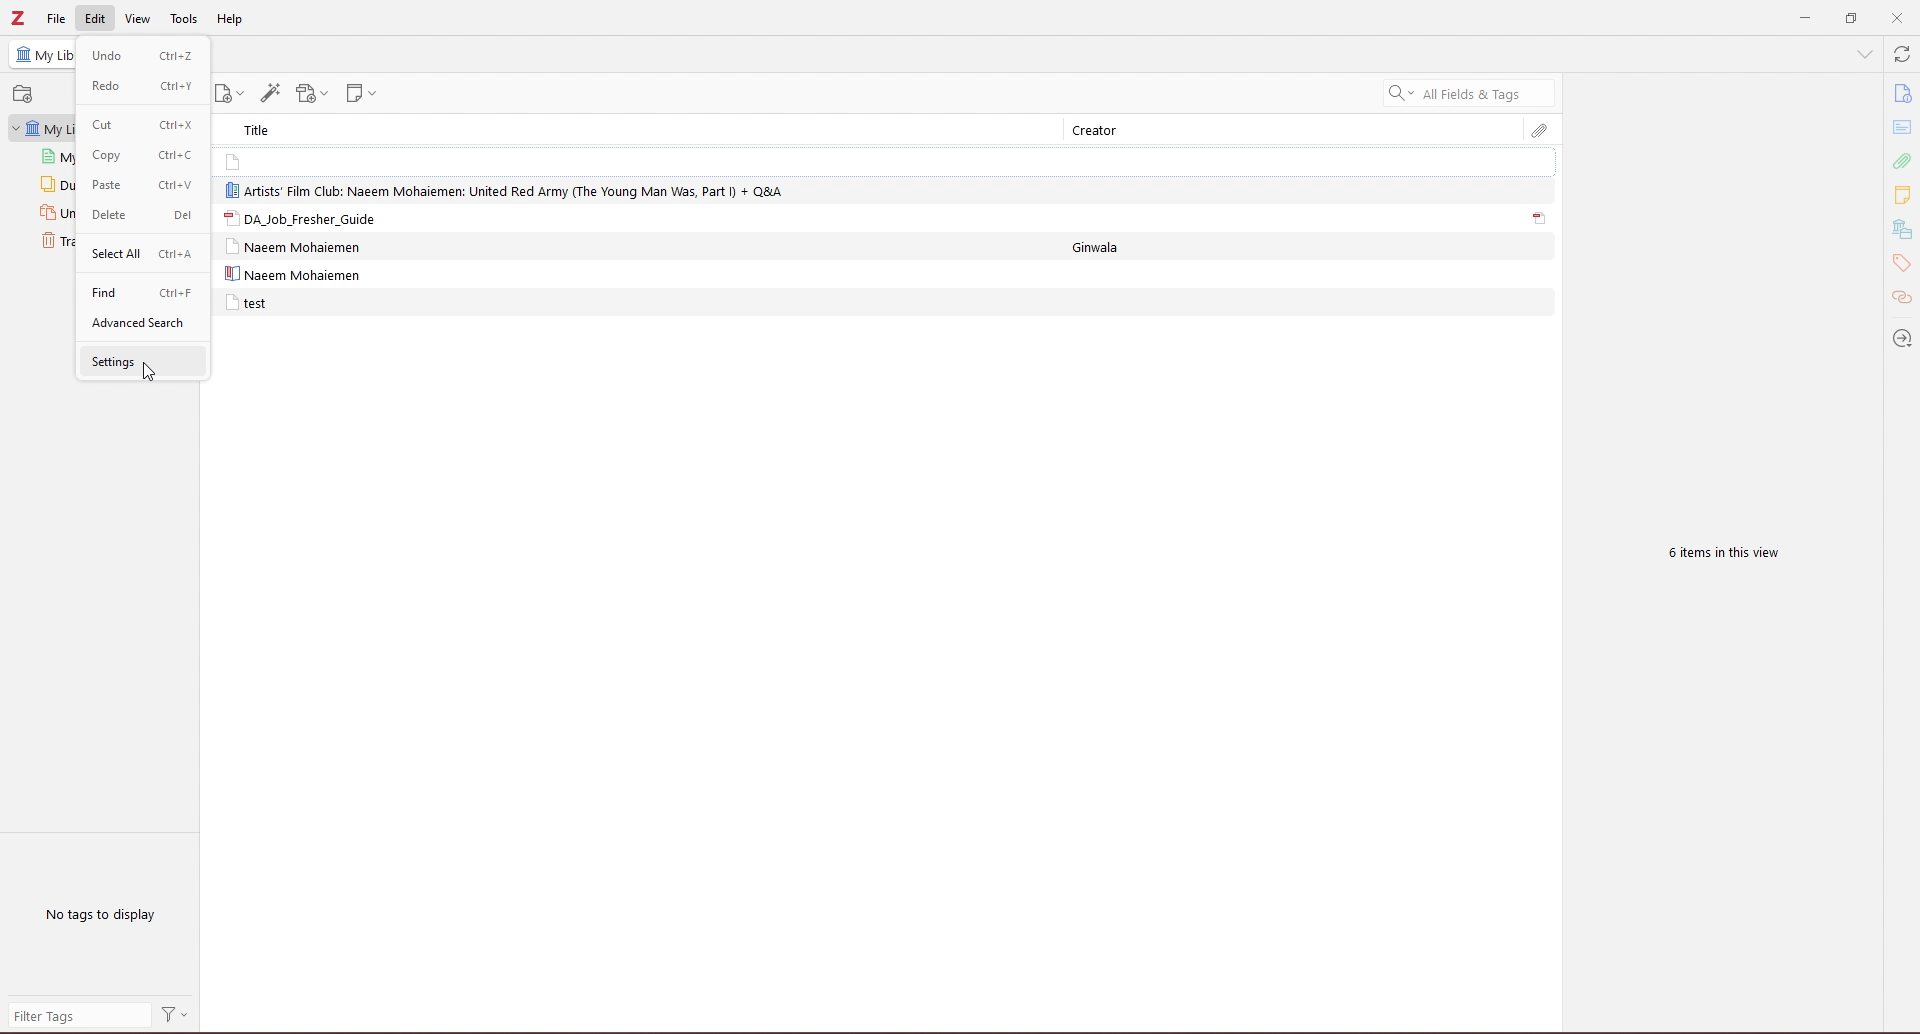 The image size is (1920, 1034). What do you see at coordinates (139, 216) in the screenshot?
I see `delete` at bounding box center [139, 216].